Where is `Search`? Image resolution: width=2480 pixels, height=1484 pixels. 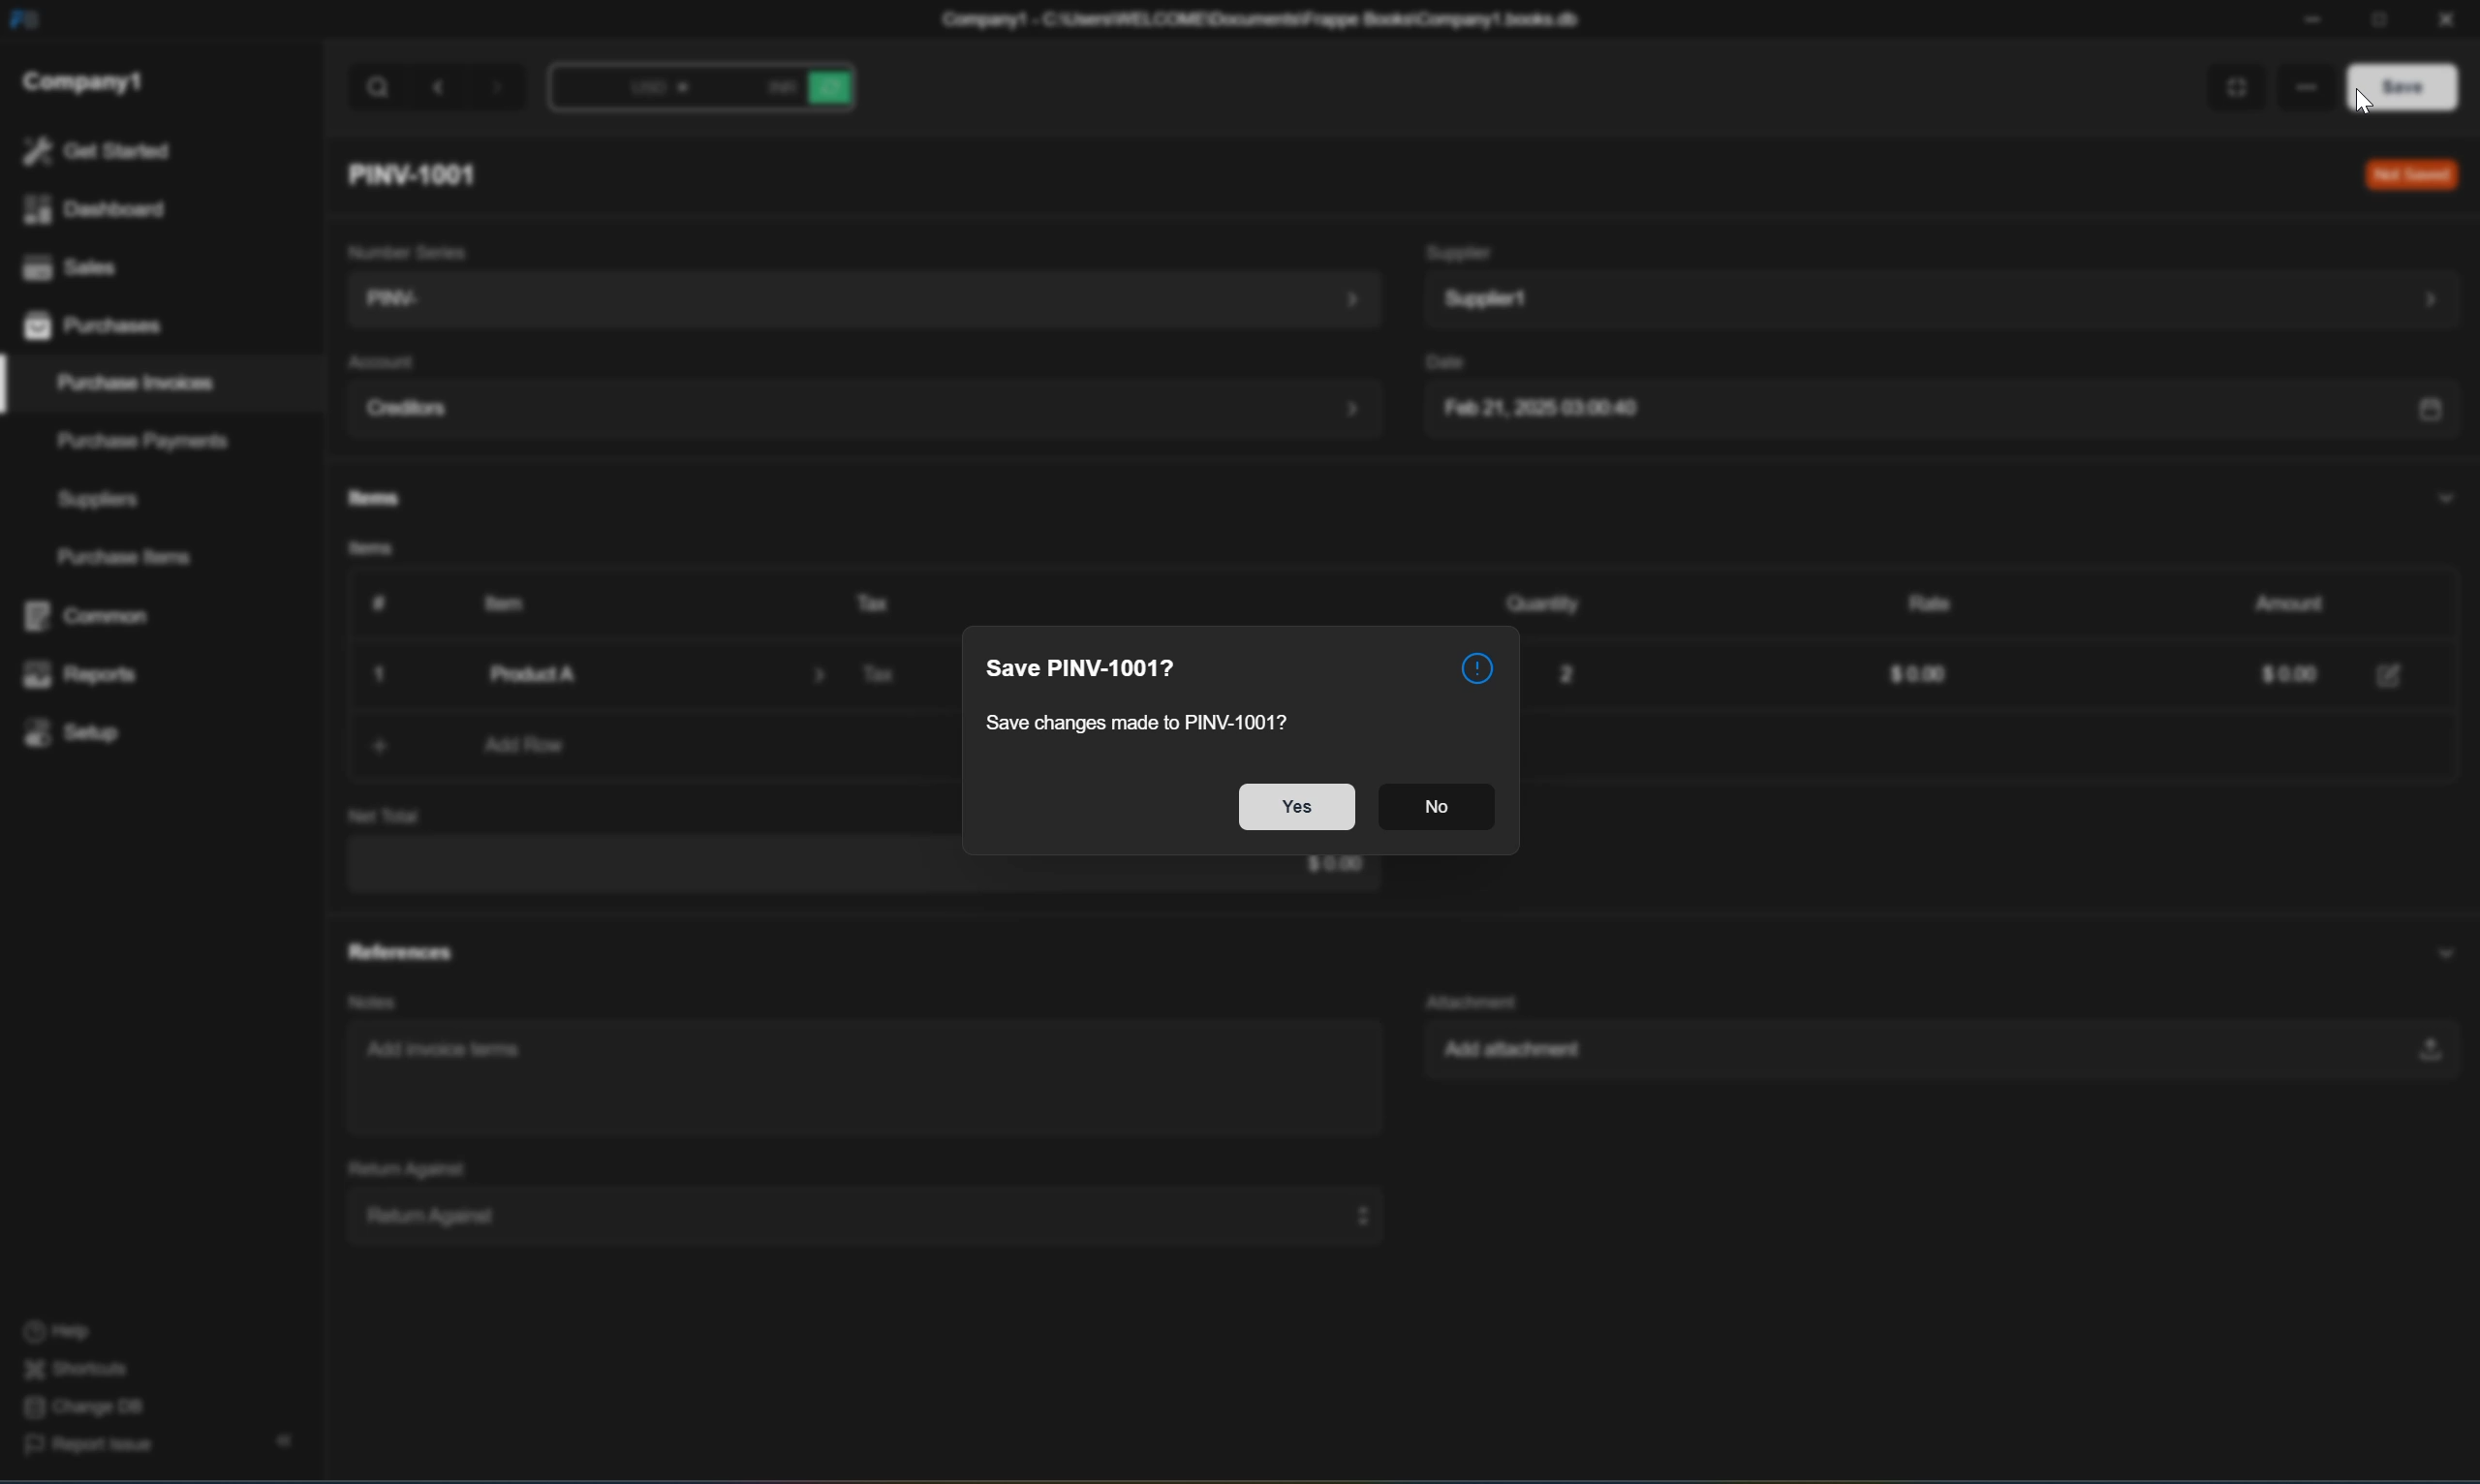 Search is located at coordinates (378, 88).